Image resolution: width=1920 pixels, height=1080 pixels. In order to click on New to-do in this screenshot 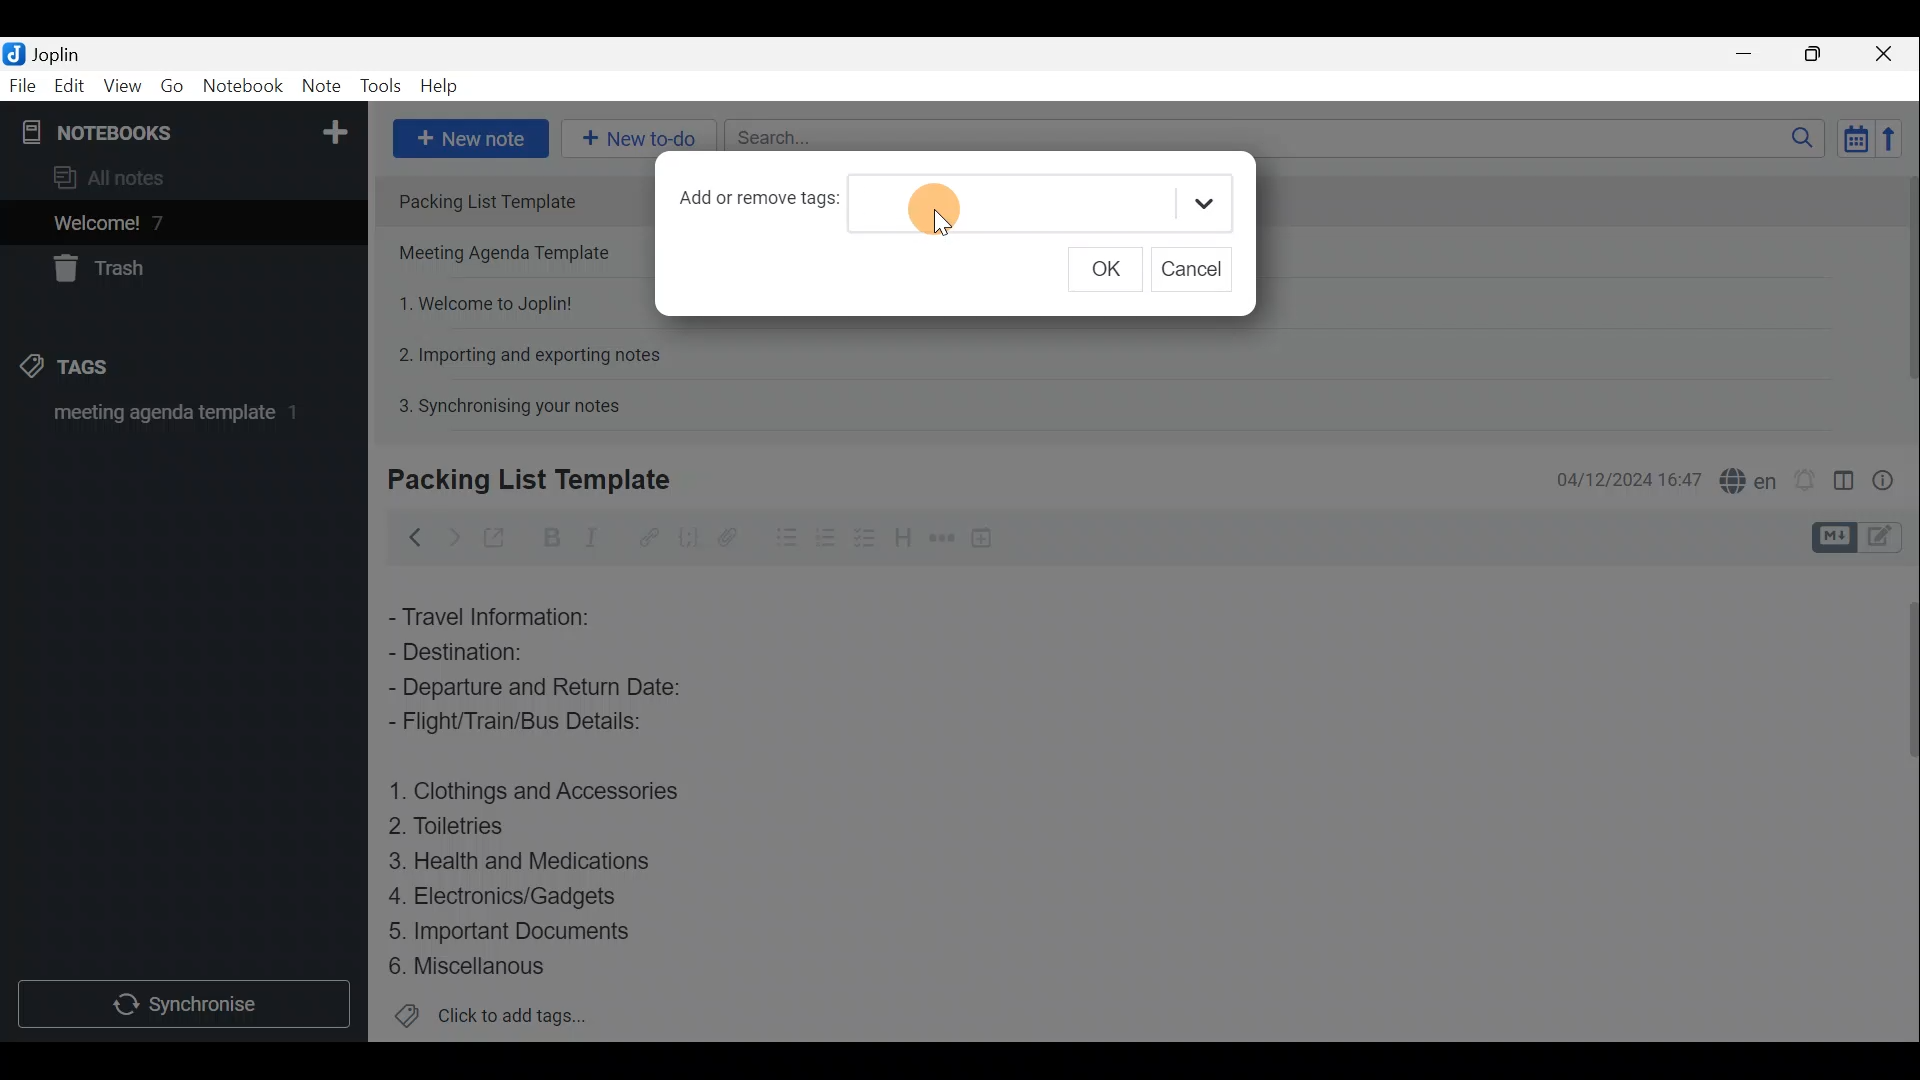, I will do `click(640, 139)`.